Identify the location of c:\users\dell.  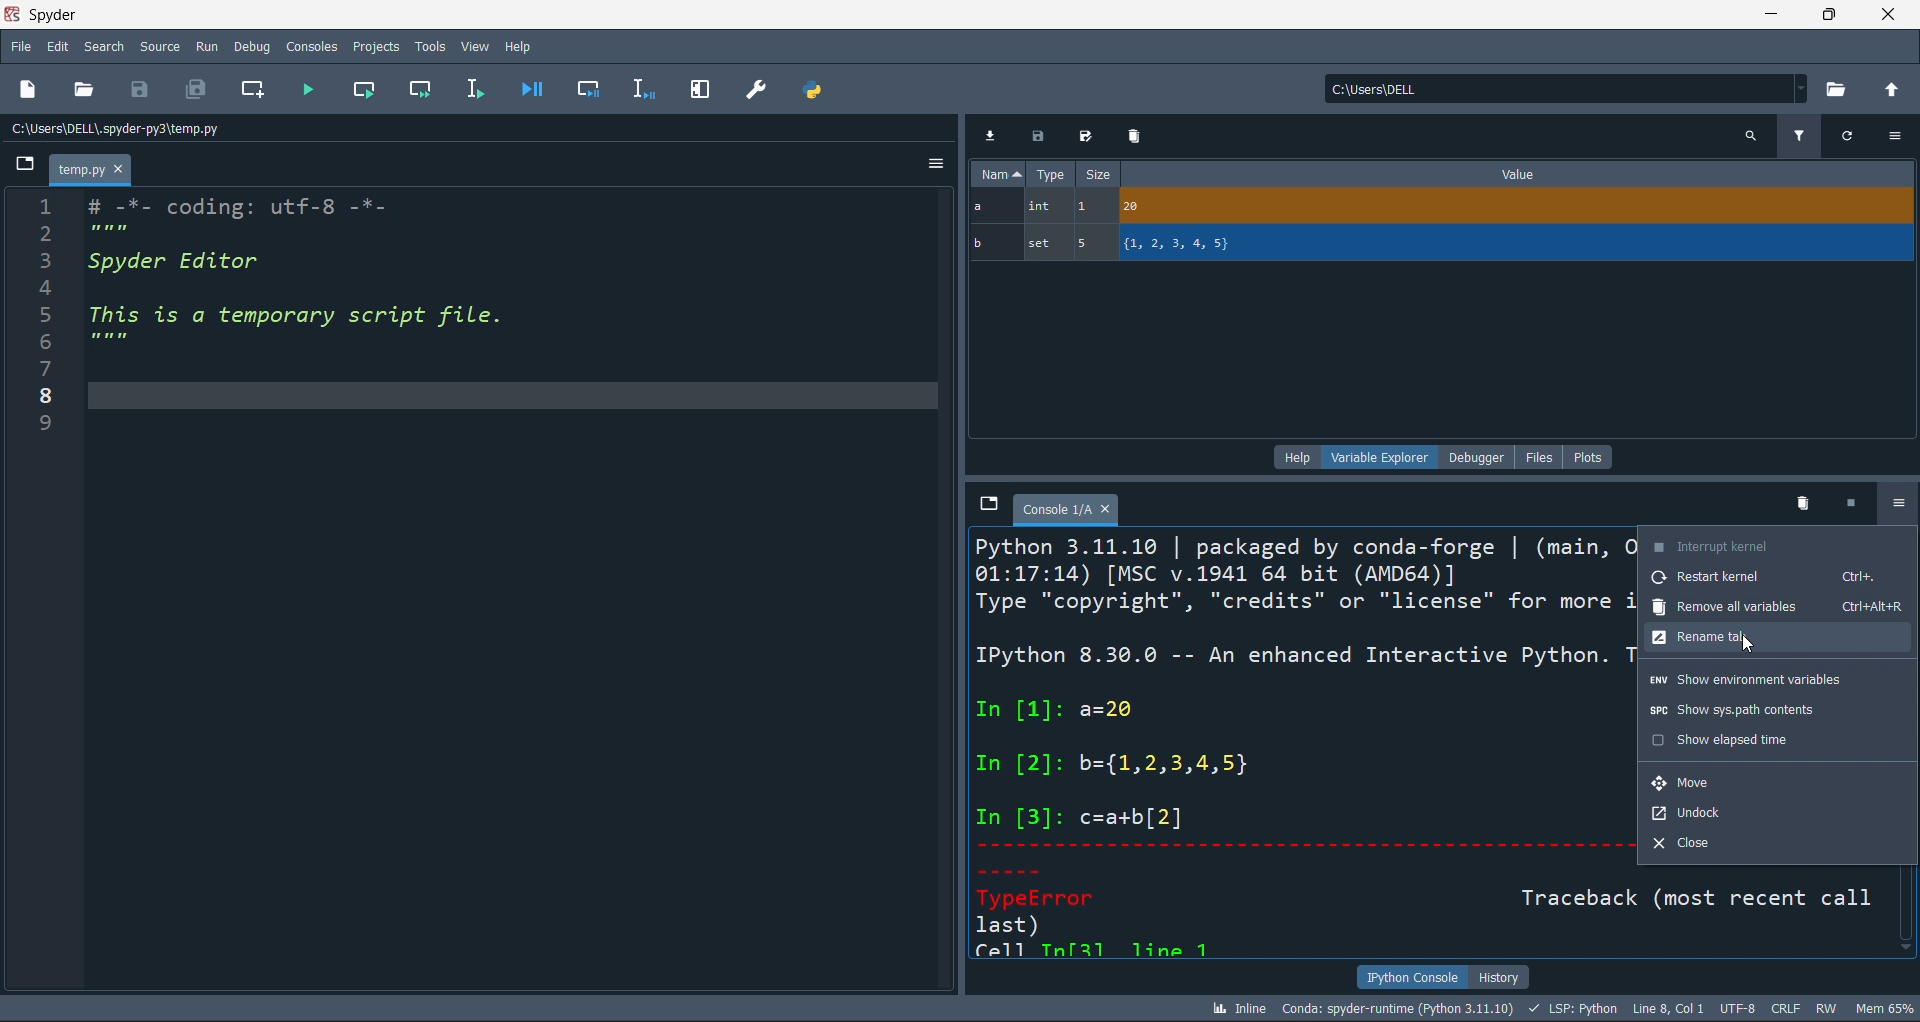
(1562, 86).